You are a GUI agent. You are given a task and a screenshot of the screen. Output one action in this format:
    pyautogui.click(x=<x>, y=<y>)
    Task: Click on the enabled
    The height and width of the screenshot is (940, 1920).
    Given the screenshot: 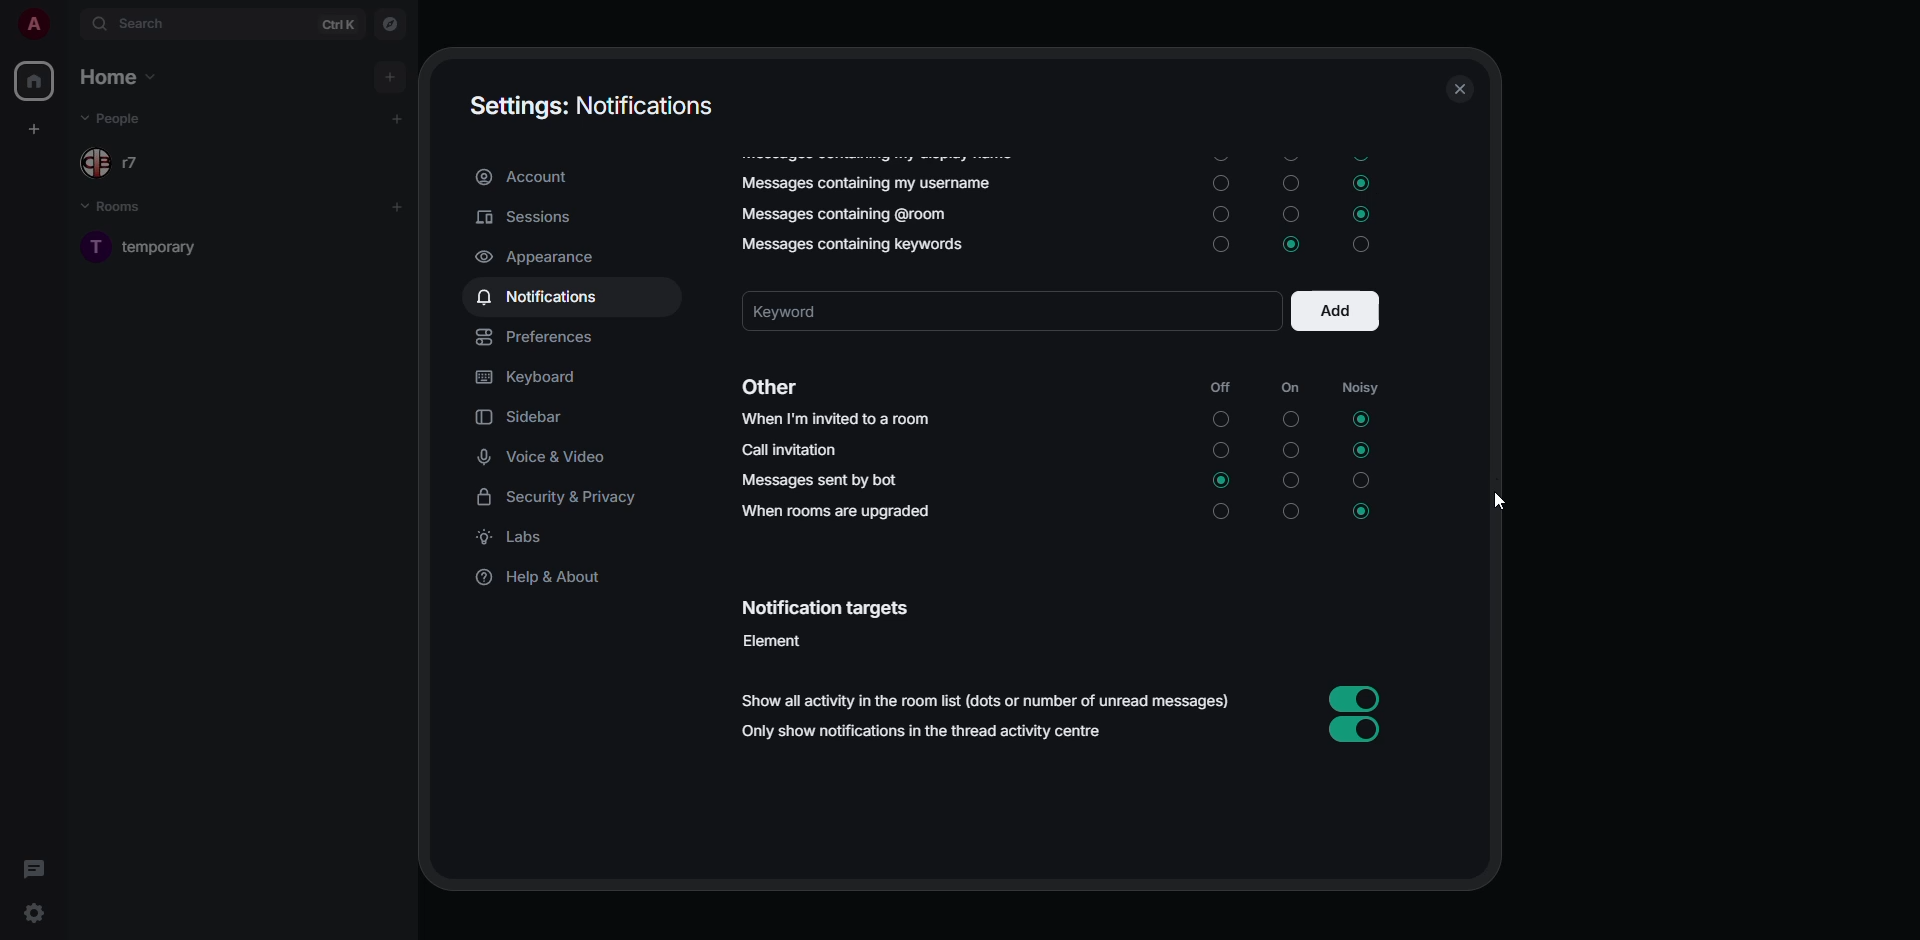 What is the action you would take?
    pyautogui.click(x=1352, y=731)
    